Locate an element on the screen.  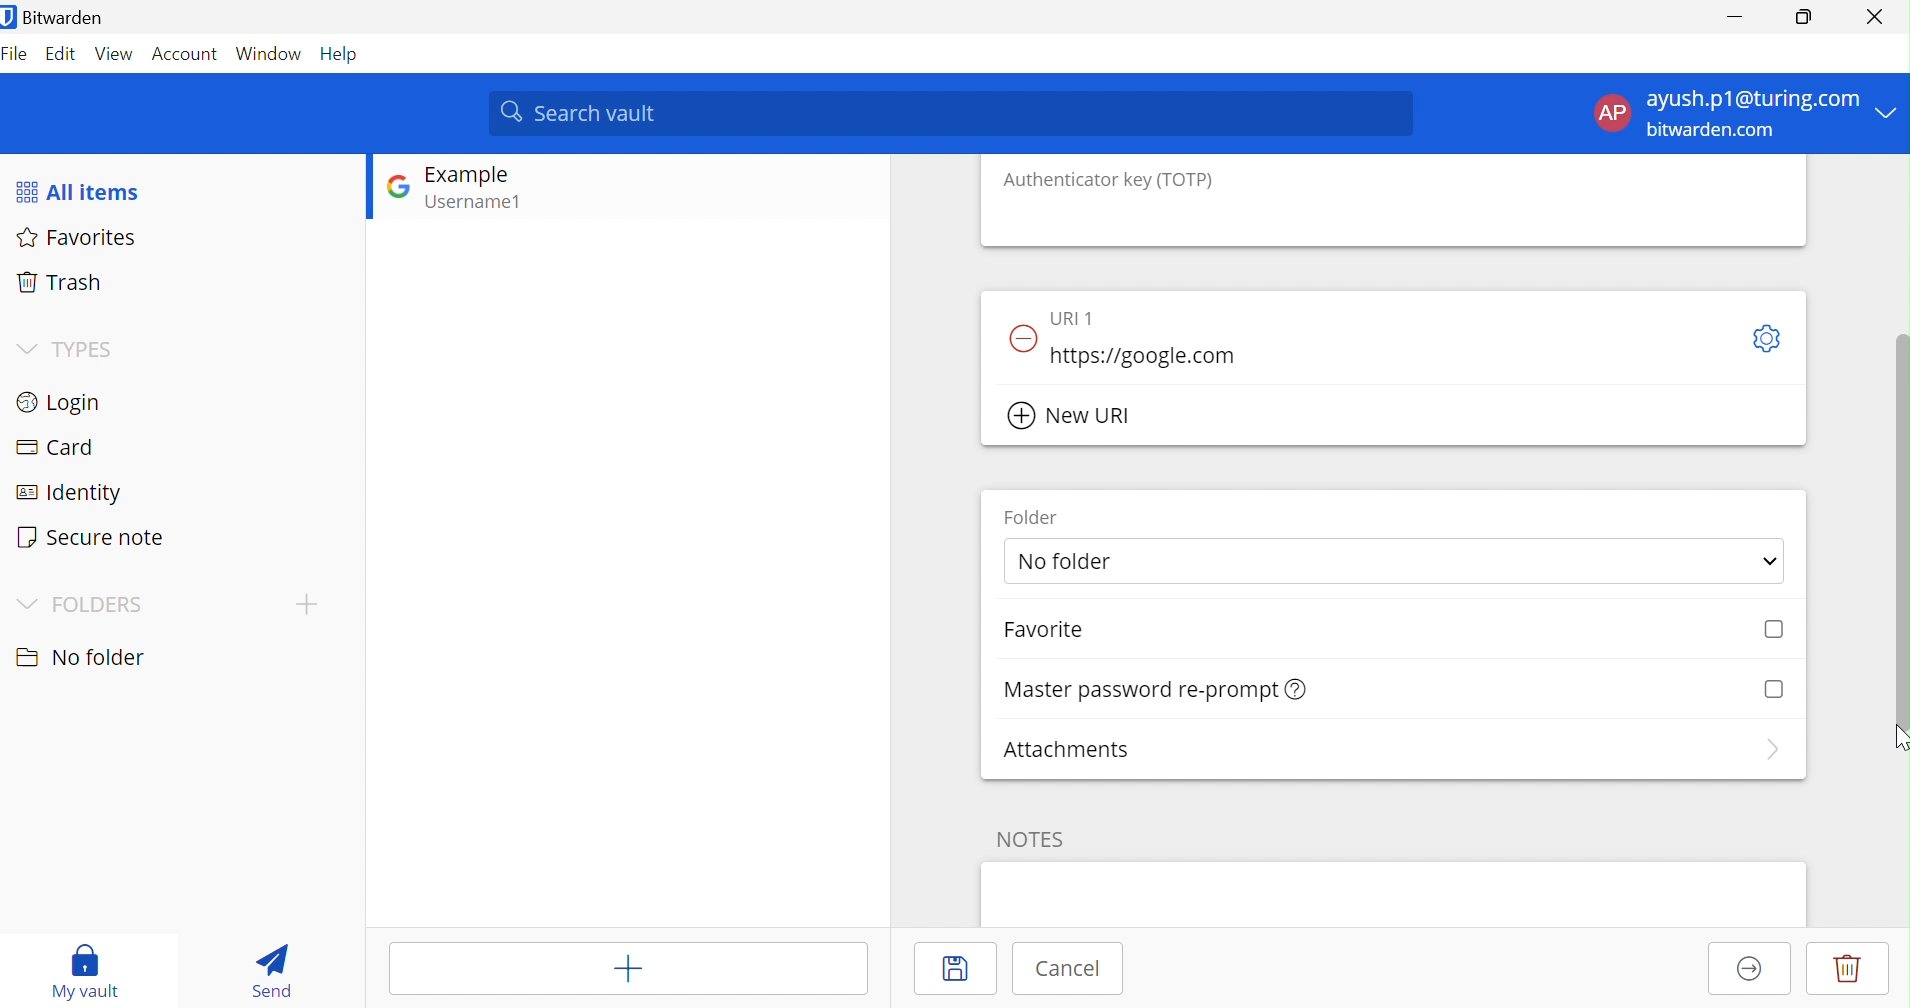
Drop Down is located at coordinates (1769, 558).